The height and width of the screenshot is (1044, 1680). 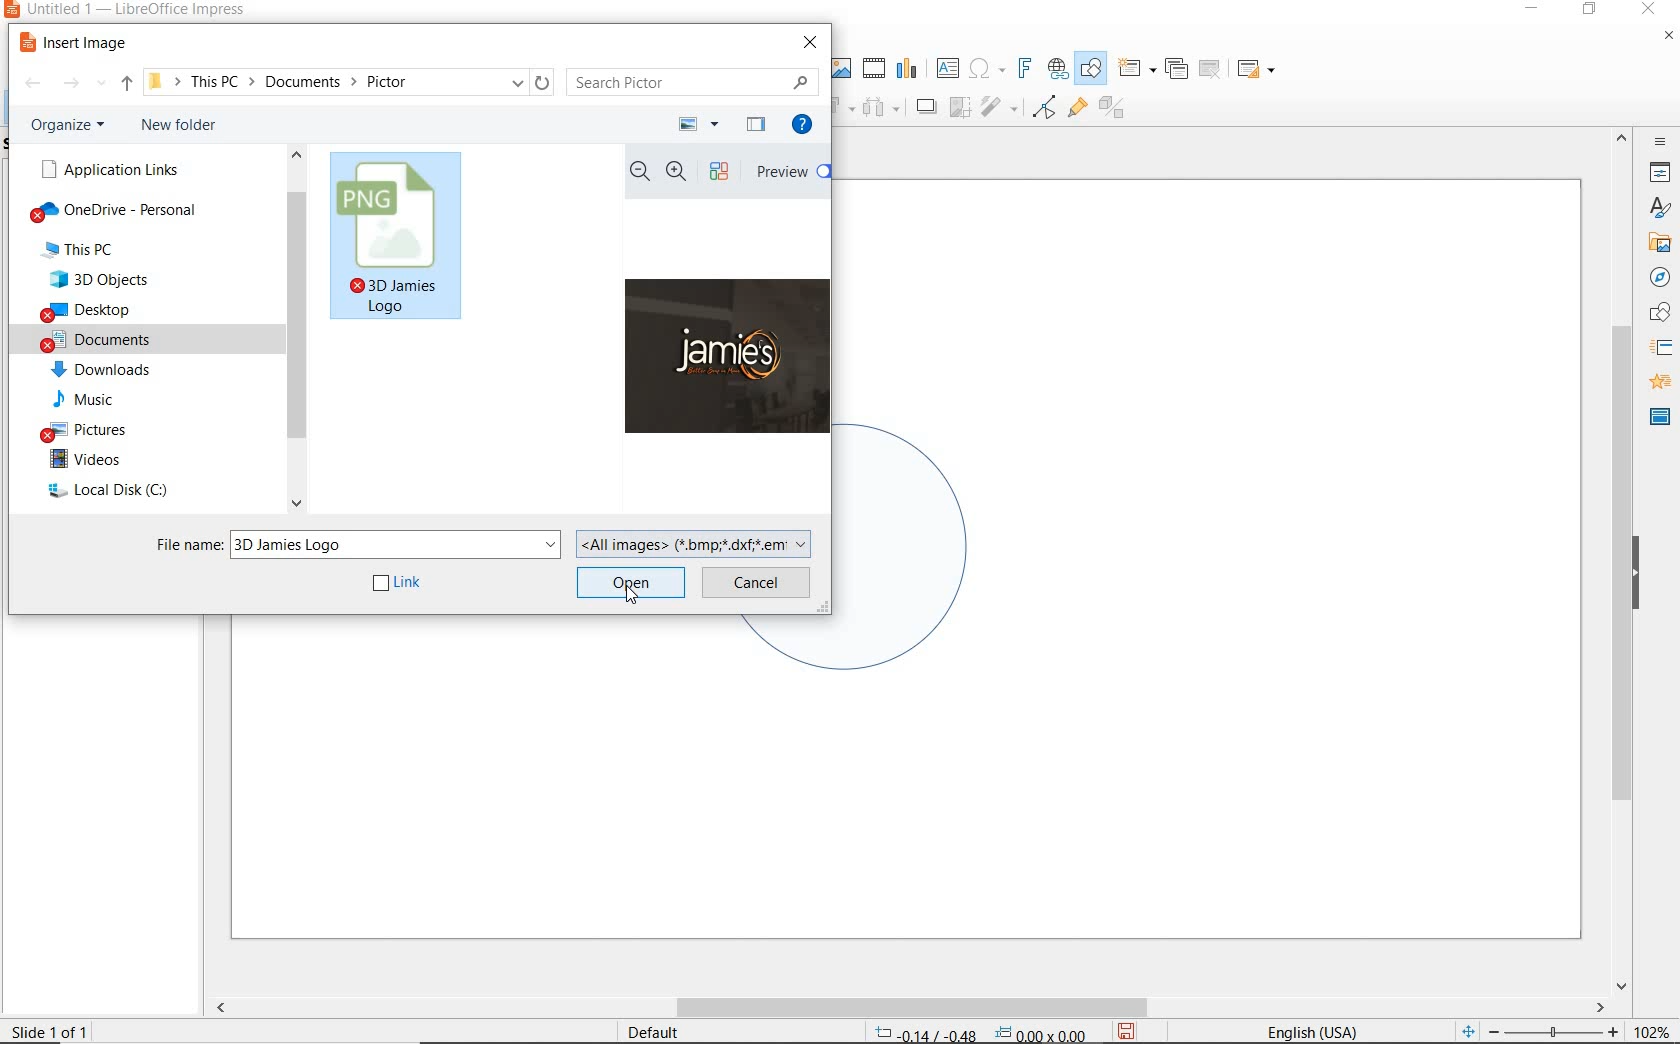 What do you see at coordinates (127, 87) in the screenshot?
I see `up` at bounding box center [127, 87].